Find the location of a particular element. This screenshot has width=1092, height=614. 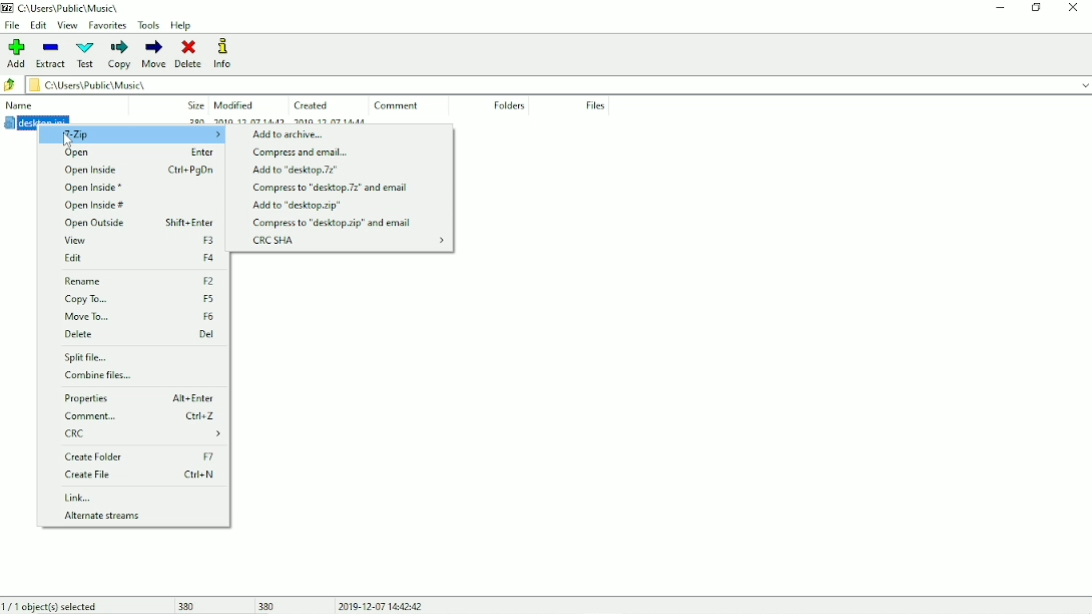

Open Inside # is located at coordinates (96, 206).